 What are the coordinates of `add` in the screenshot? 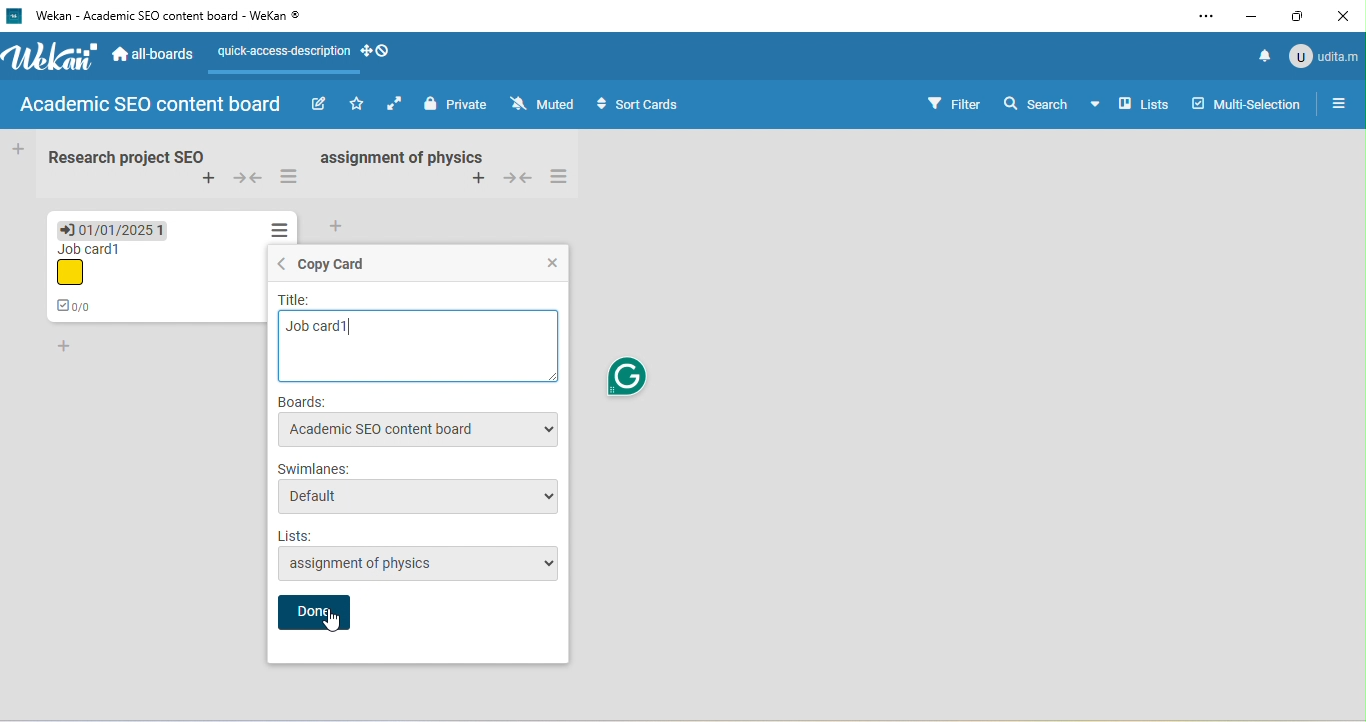 It's located at (478, 179).